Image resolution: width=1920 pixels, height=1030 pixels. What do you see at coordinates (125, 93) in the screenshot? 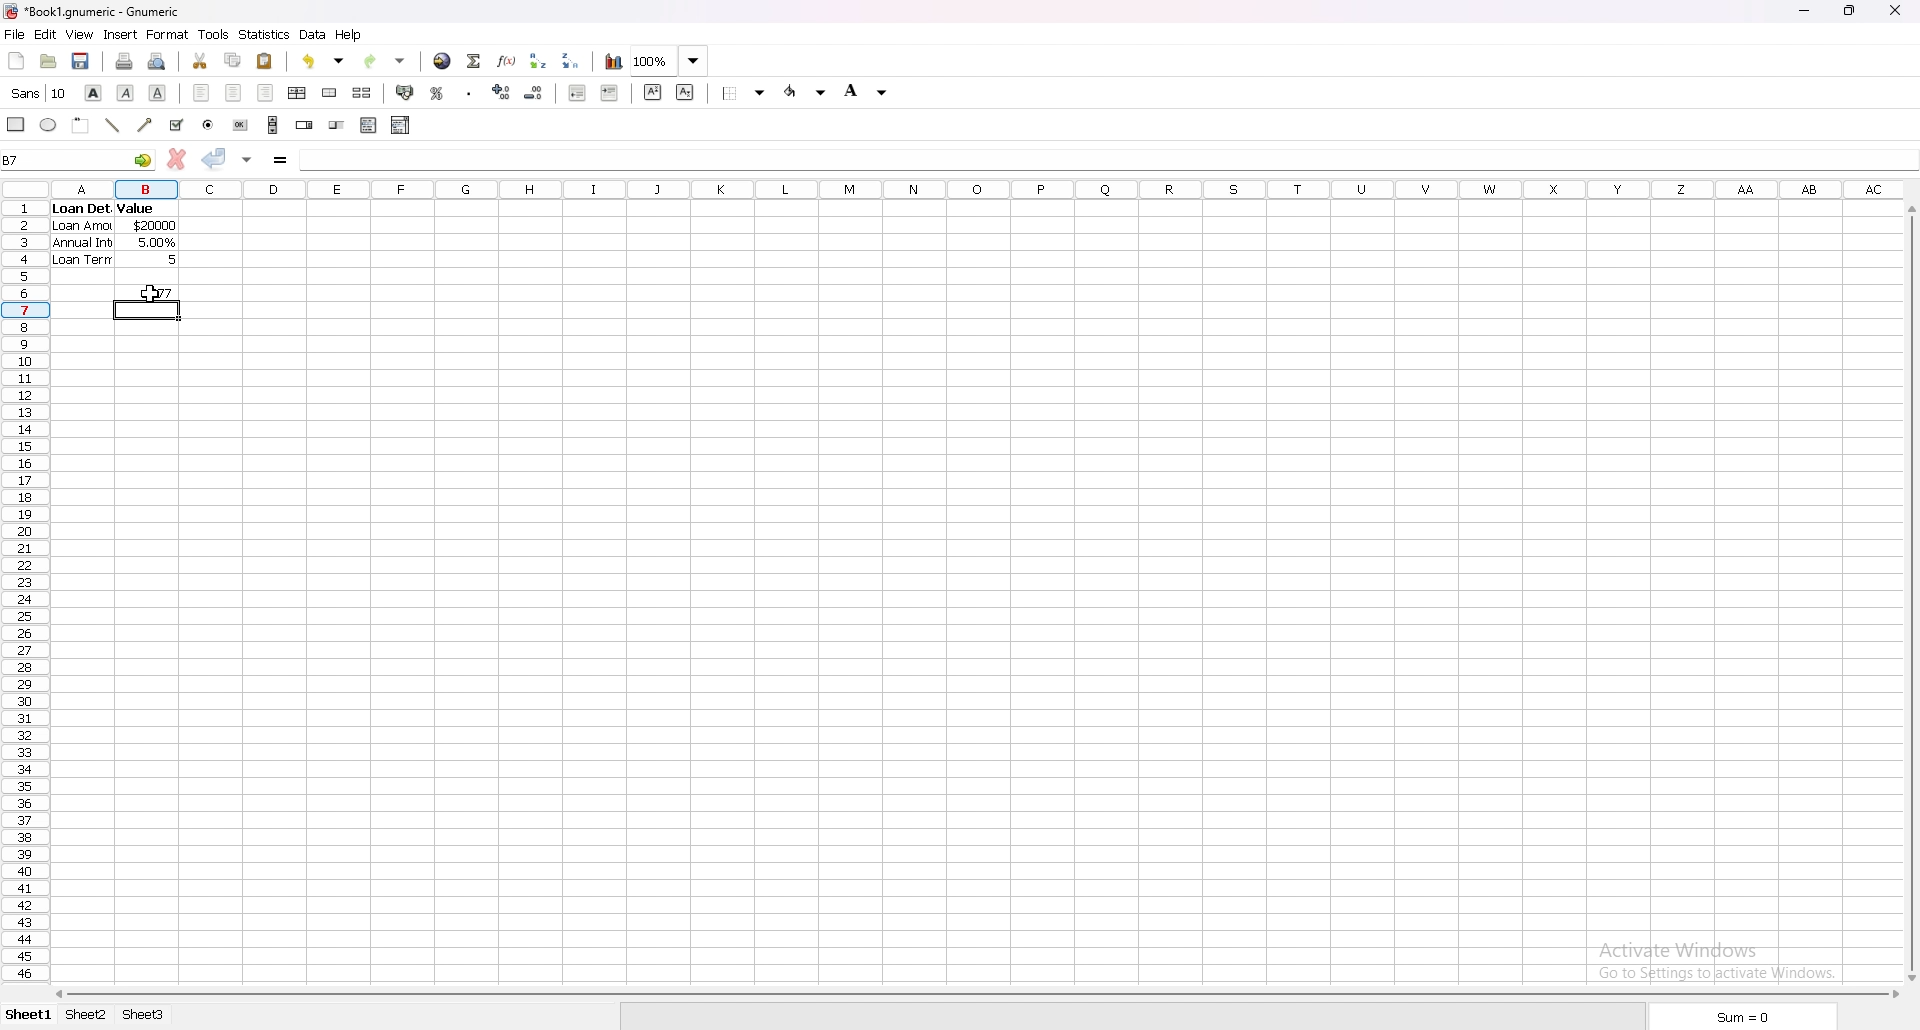
I see `italic` at bounding box center [125, 93].